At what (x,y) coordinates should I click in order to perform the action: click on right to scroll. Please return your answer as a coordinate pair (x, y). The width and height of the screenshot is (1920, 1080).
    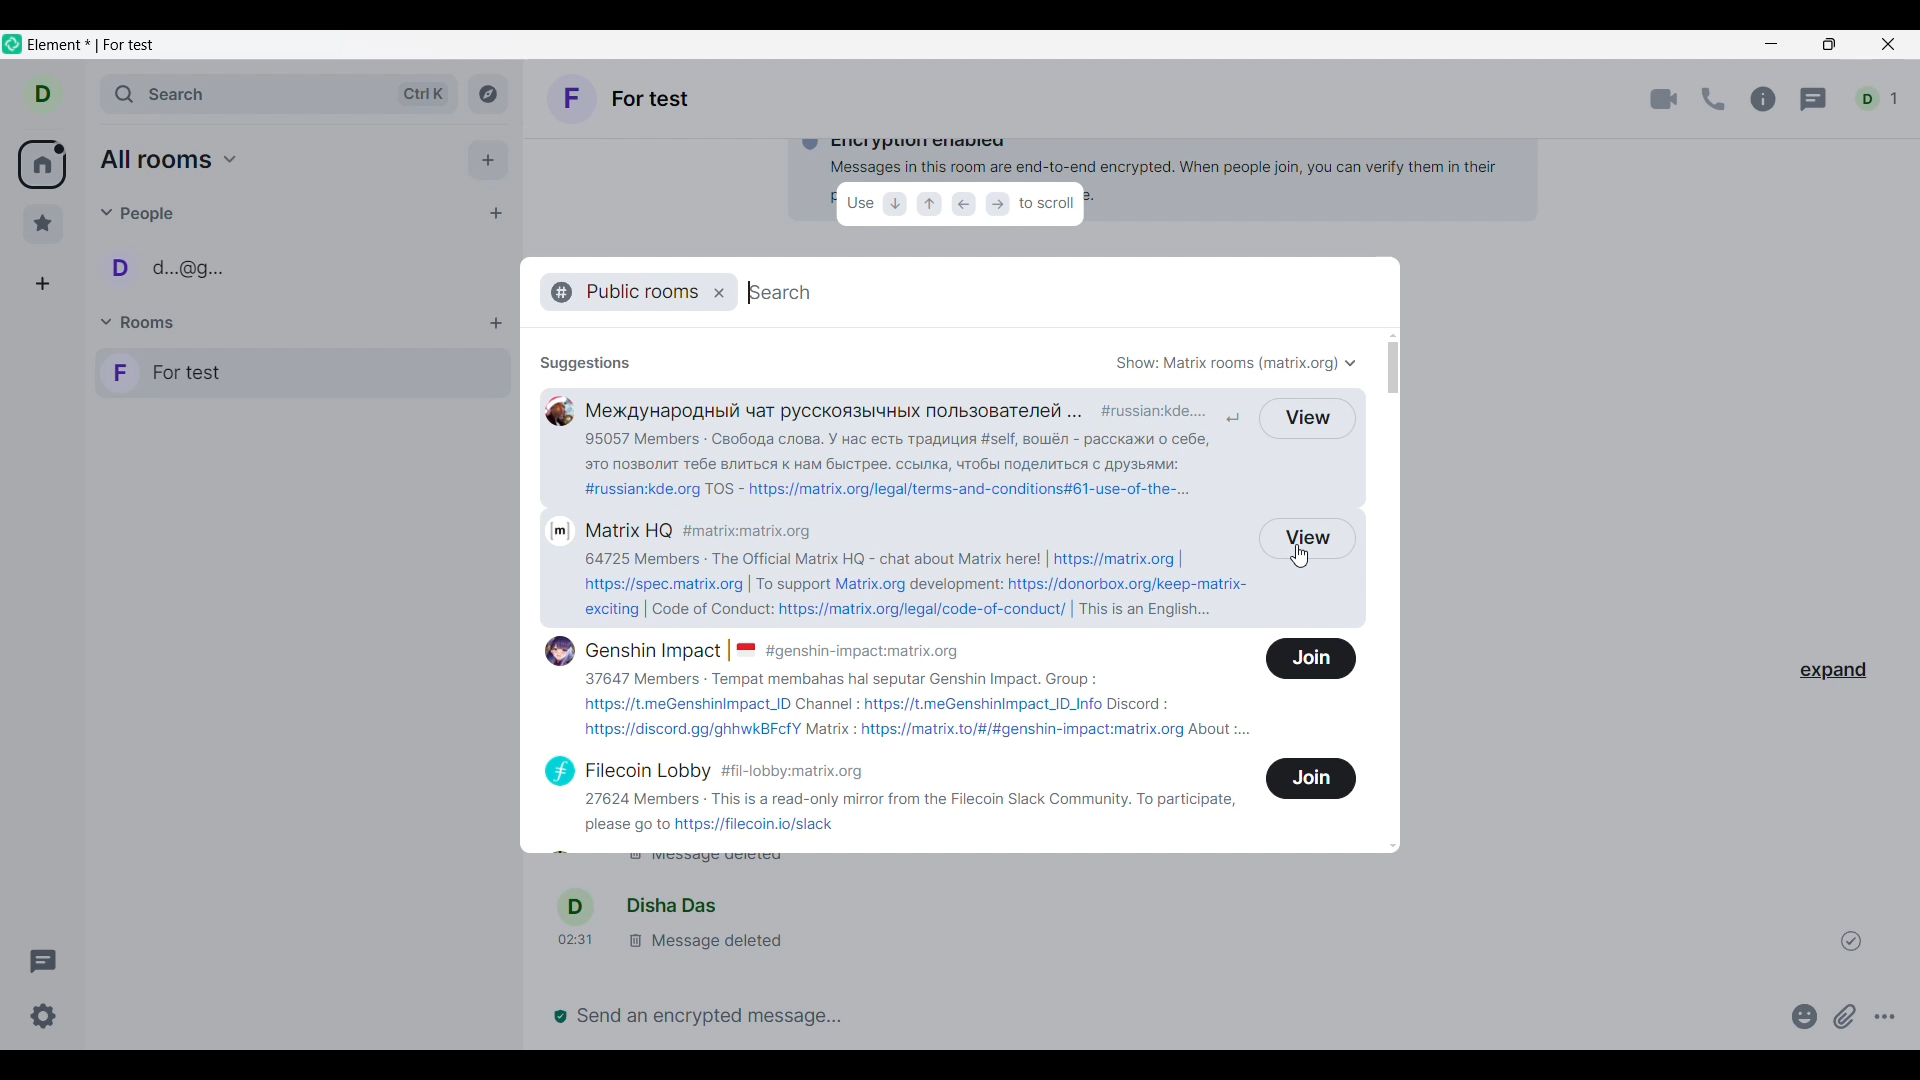
    Looking at the image, I should click on (998, 207).